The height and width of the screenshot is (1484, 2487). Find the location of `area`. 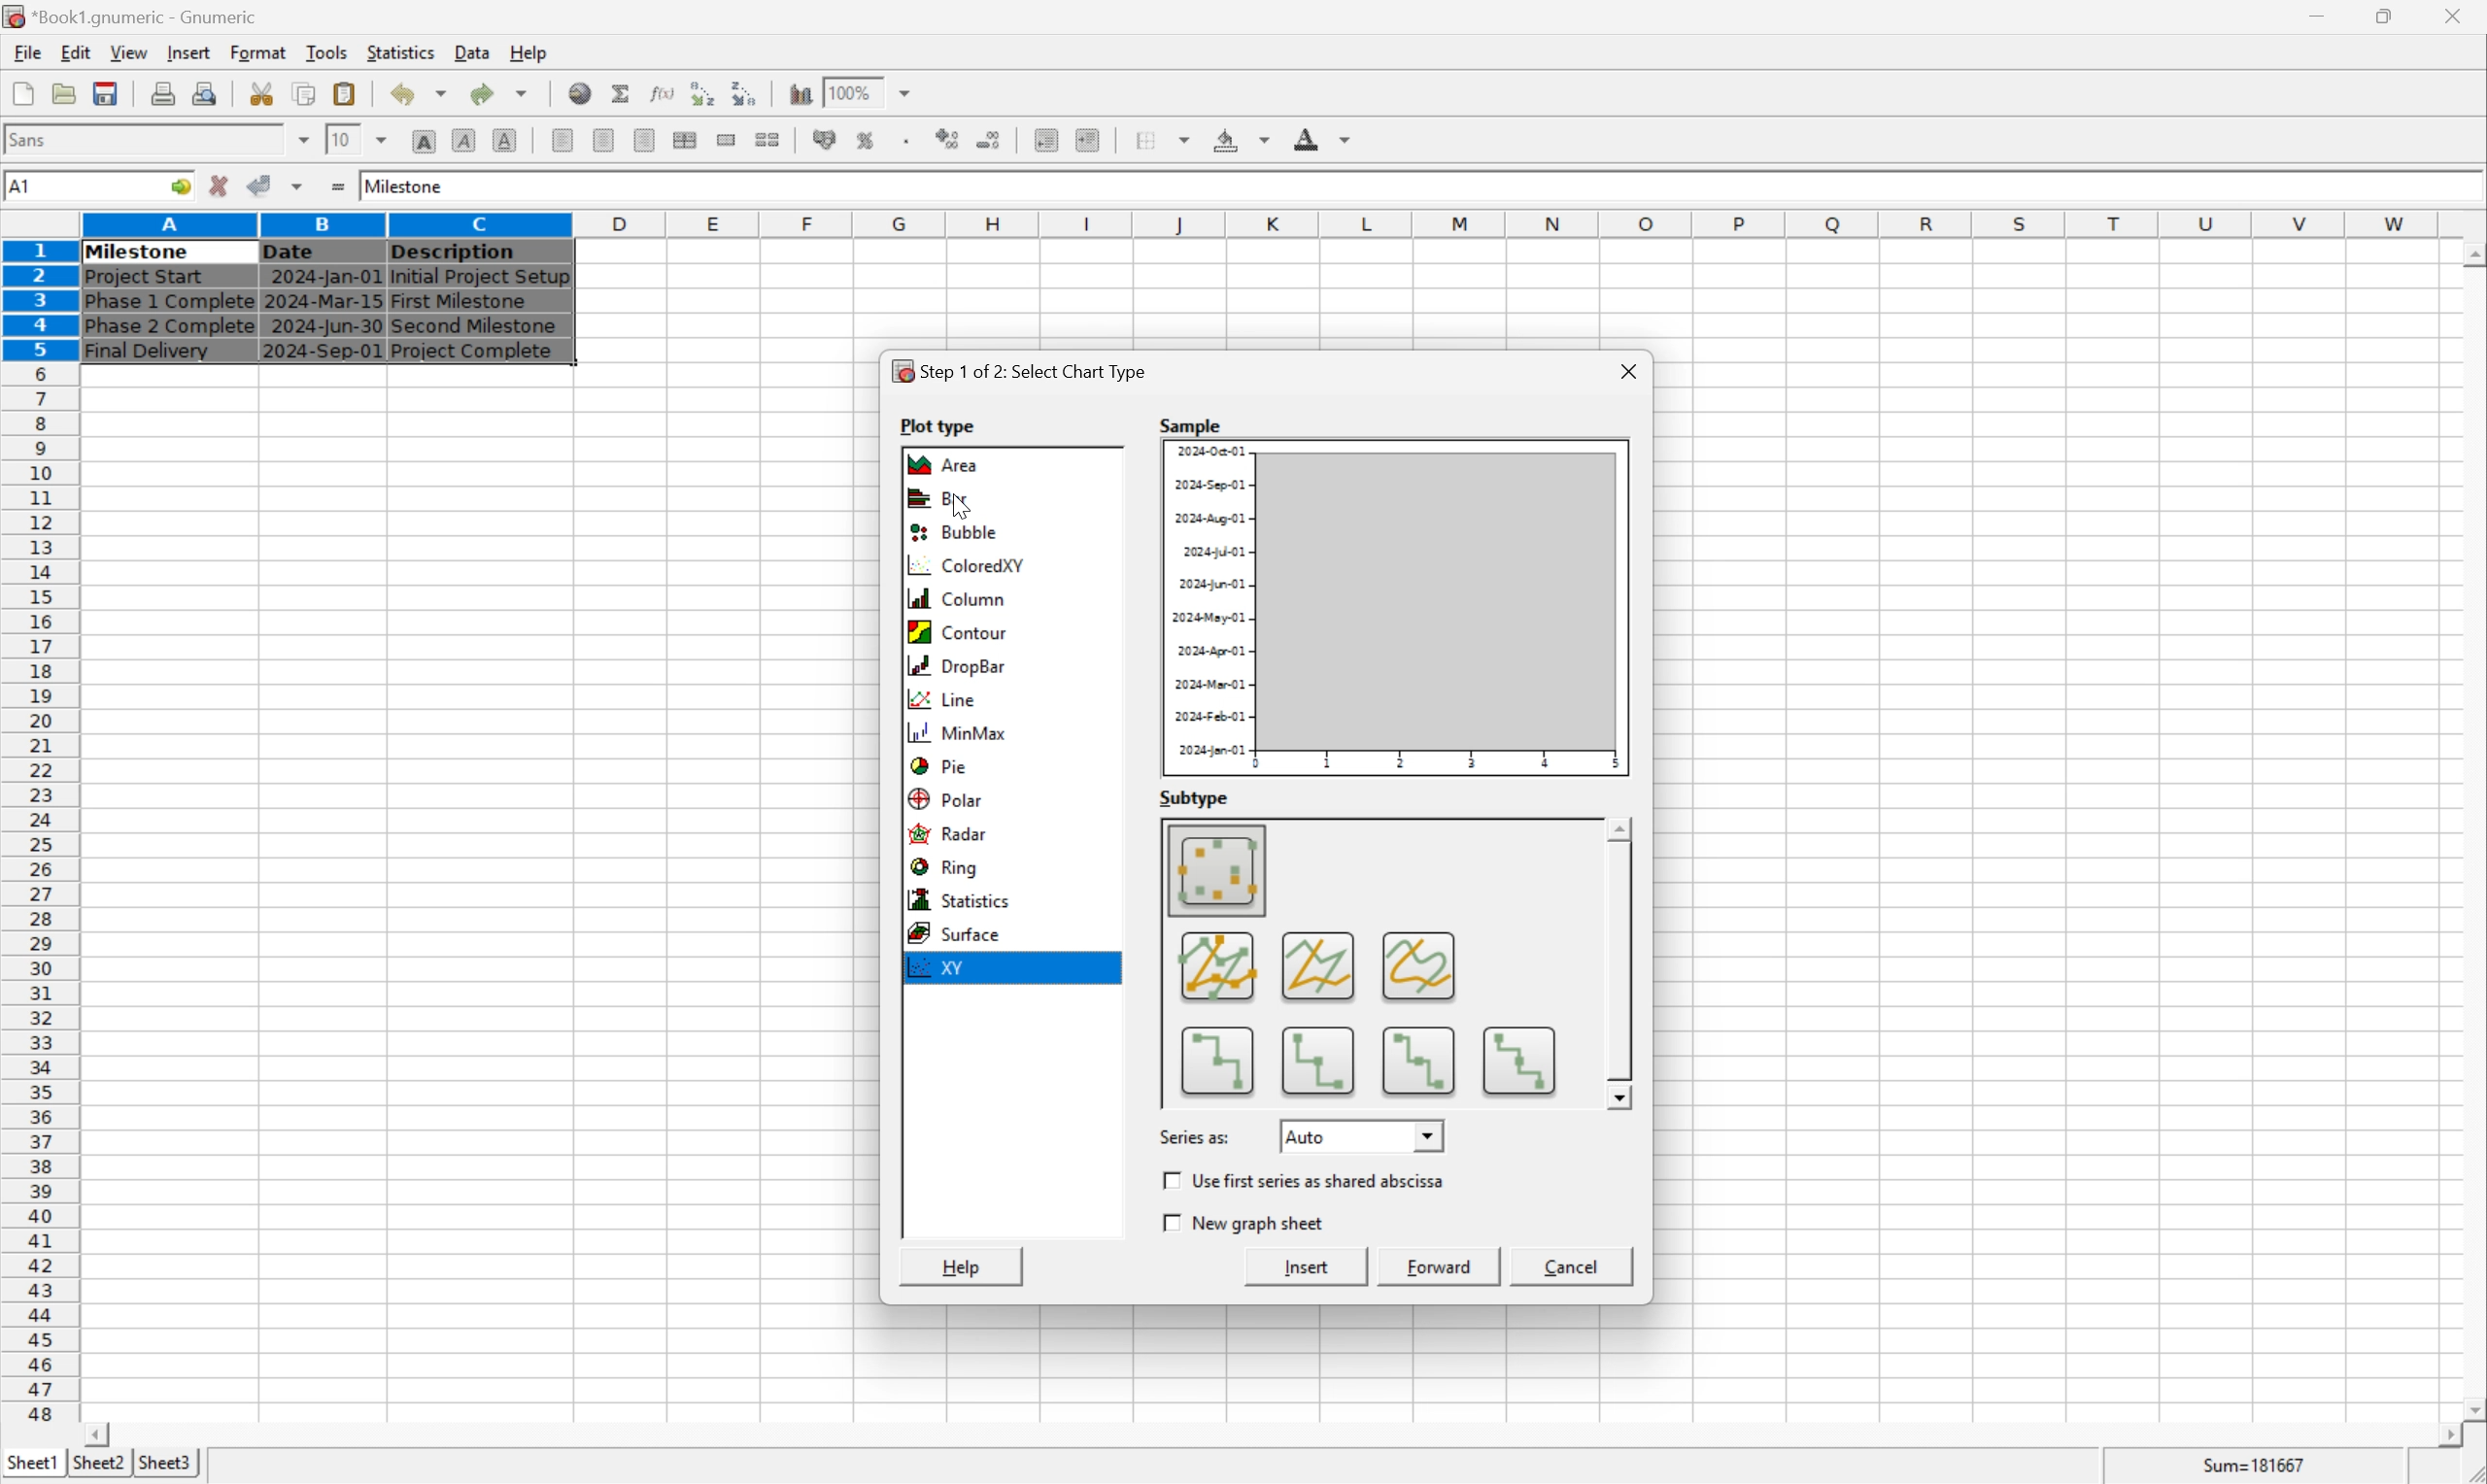

area is located at coordinates (948, 464).